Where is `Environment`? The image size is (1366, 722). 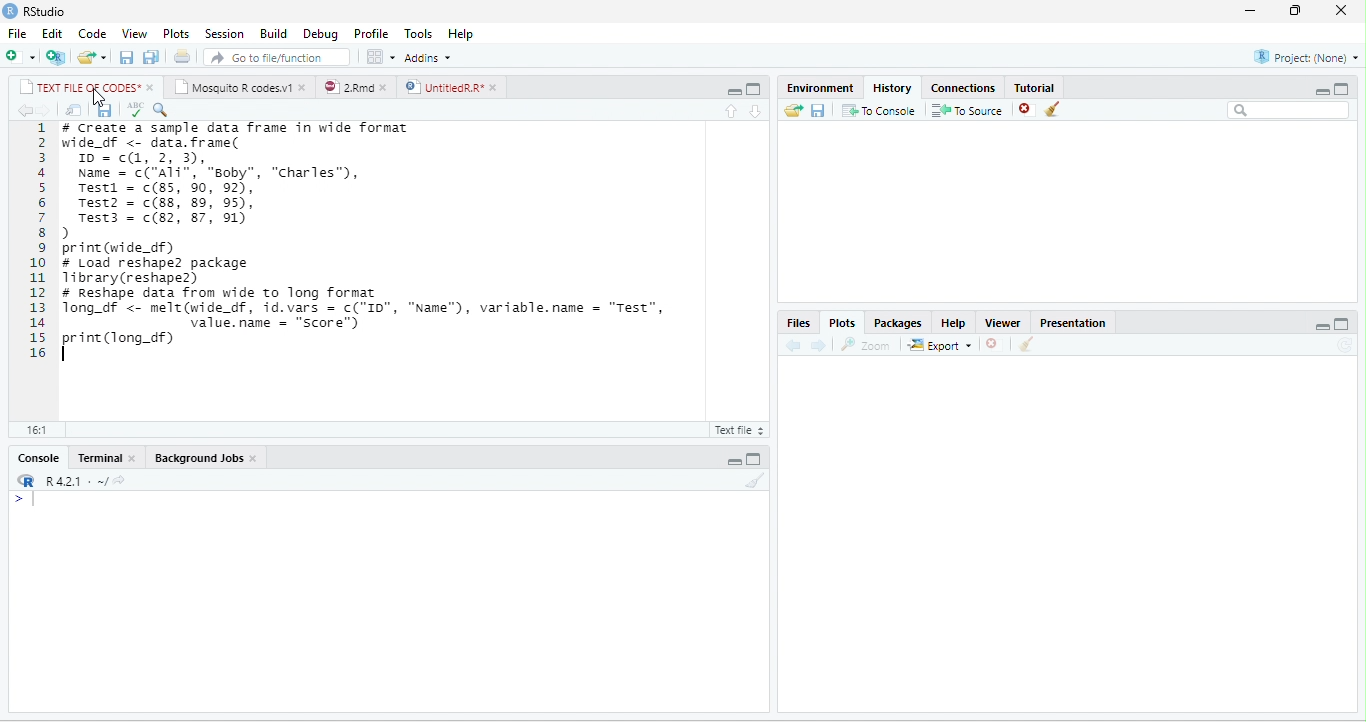
Environment is located at coordinates (819, 88).